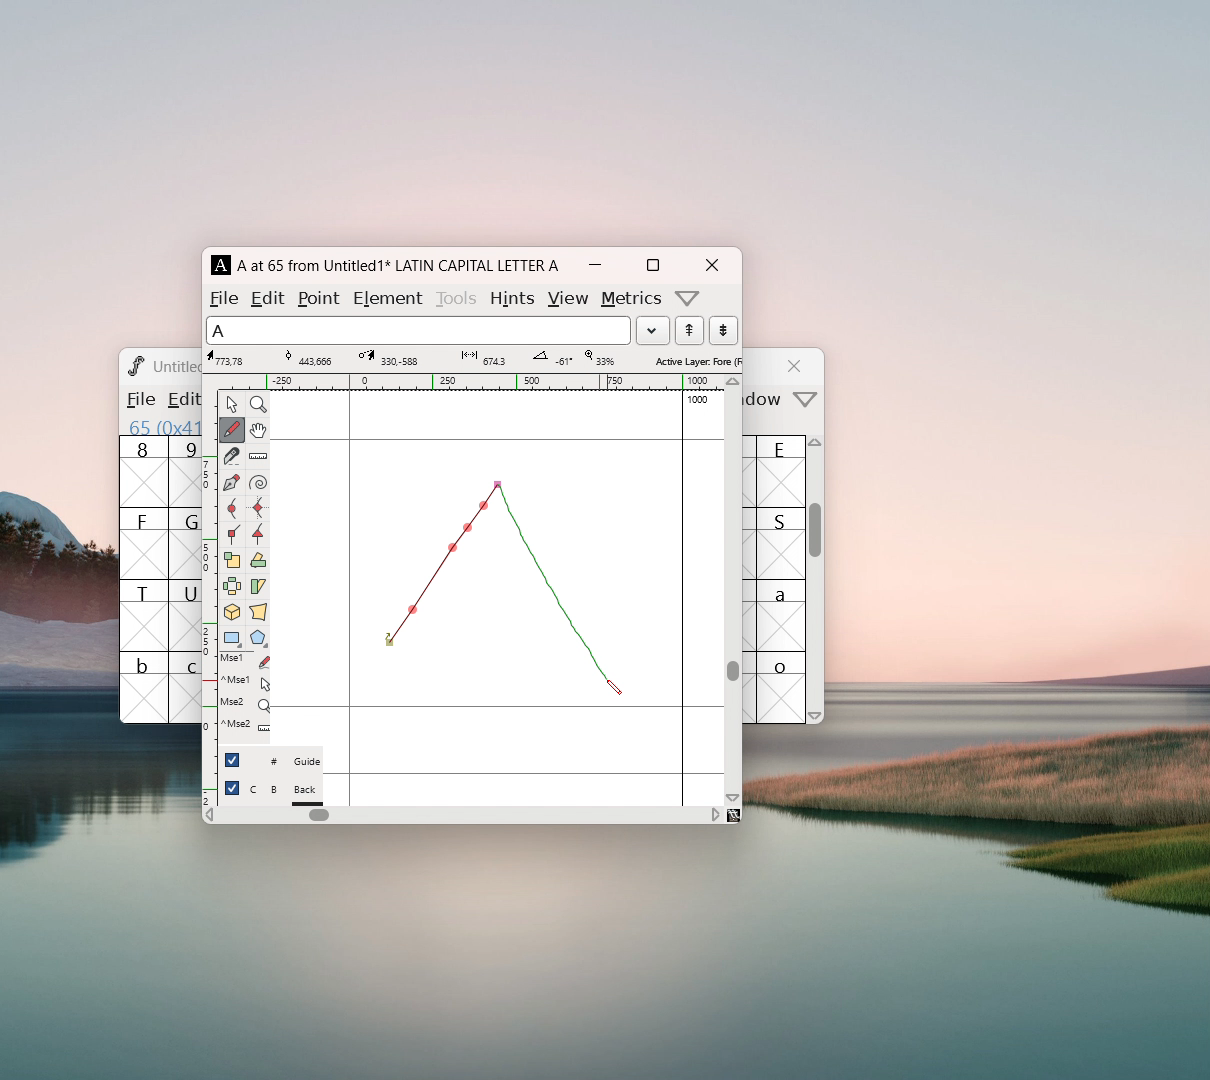  What do you see at coordinates (144, 687) in the screenshot?
I see `b` at bounding box center [144, 687].